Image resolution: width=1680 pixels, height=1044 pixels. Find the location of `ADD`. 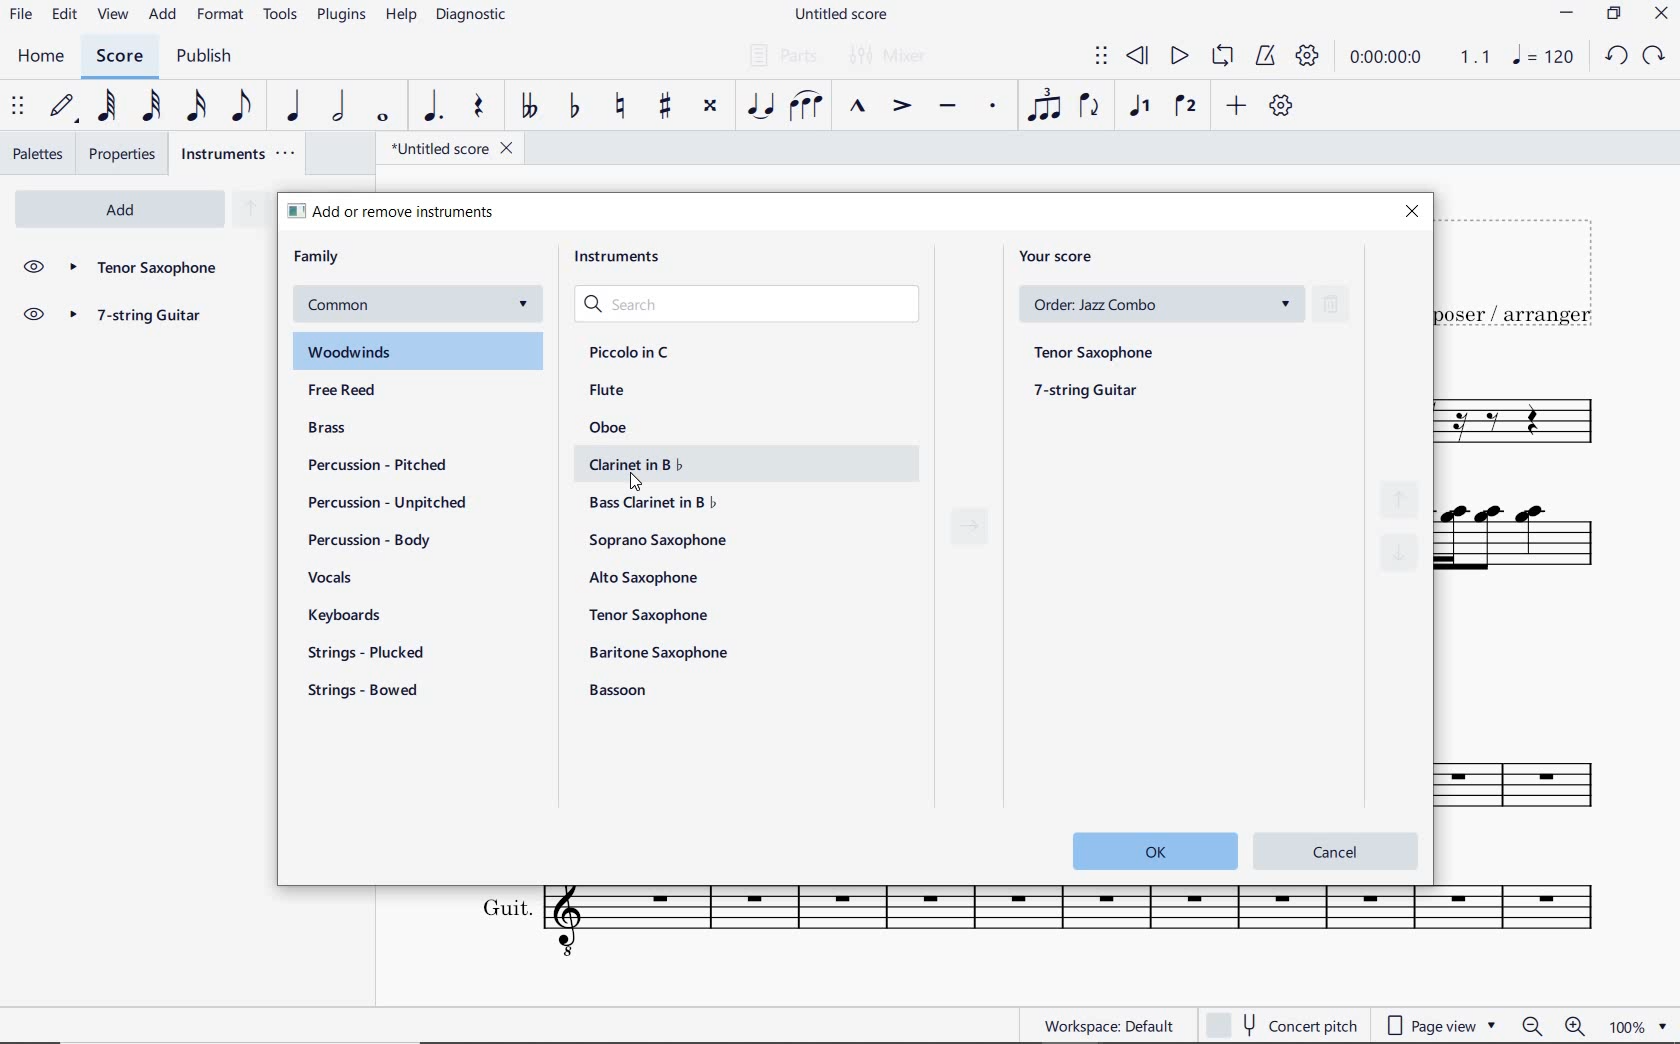

ADD is located at coordinates (1237, 107).